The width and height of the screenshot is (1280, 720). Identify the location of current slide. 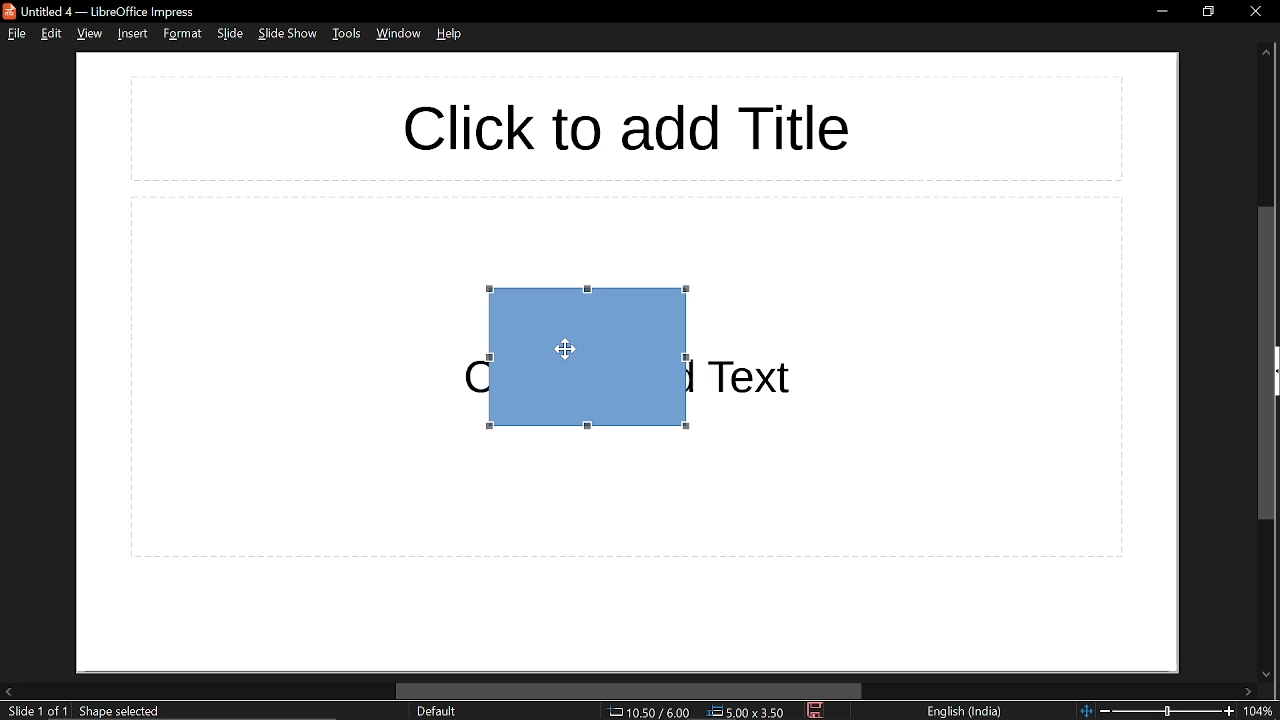
(36, 711).